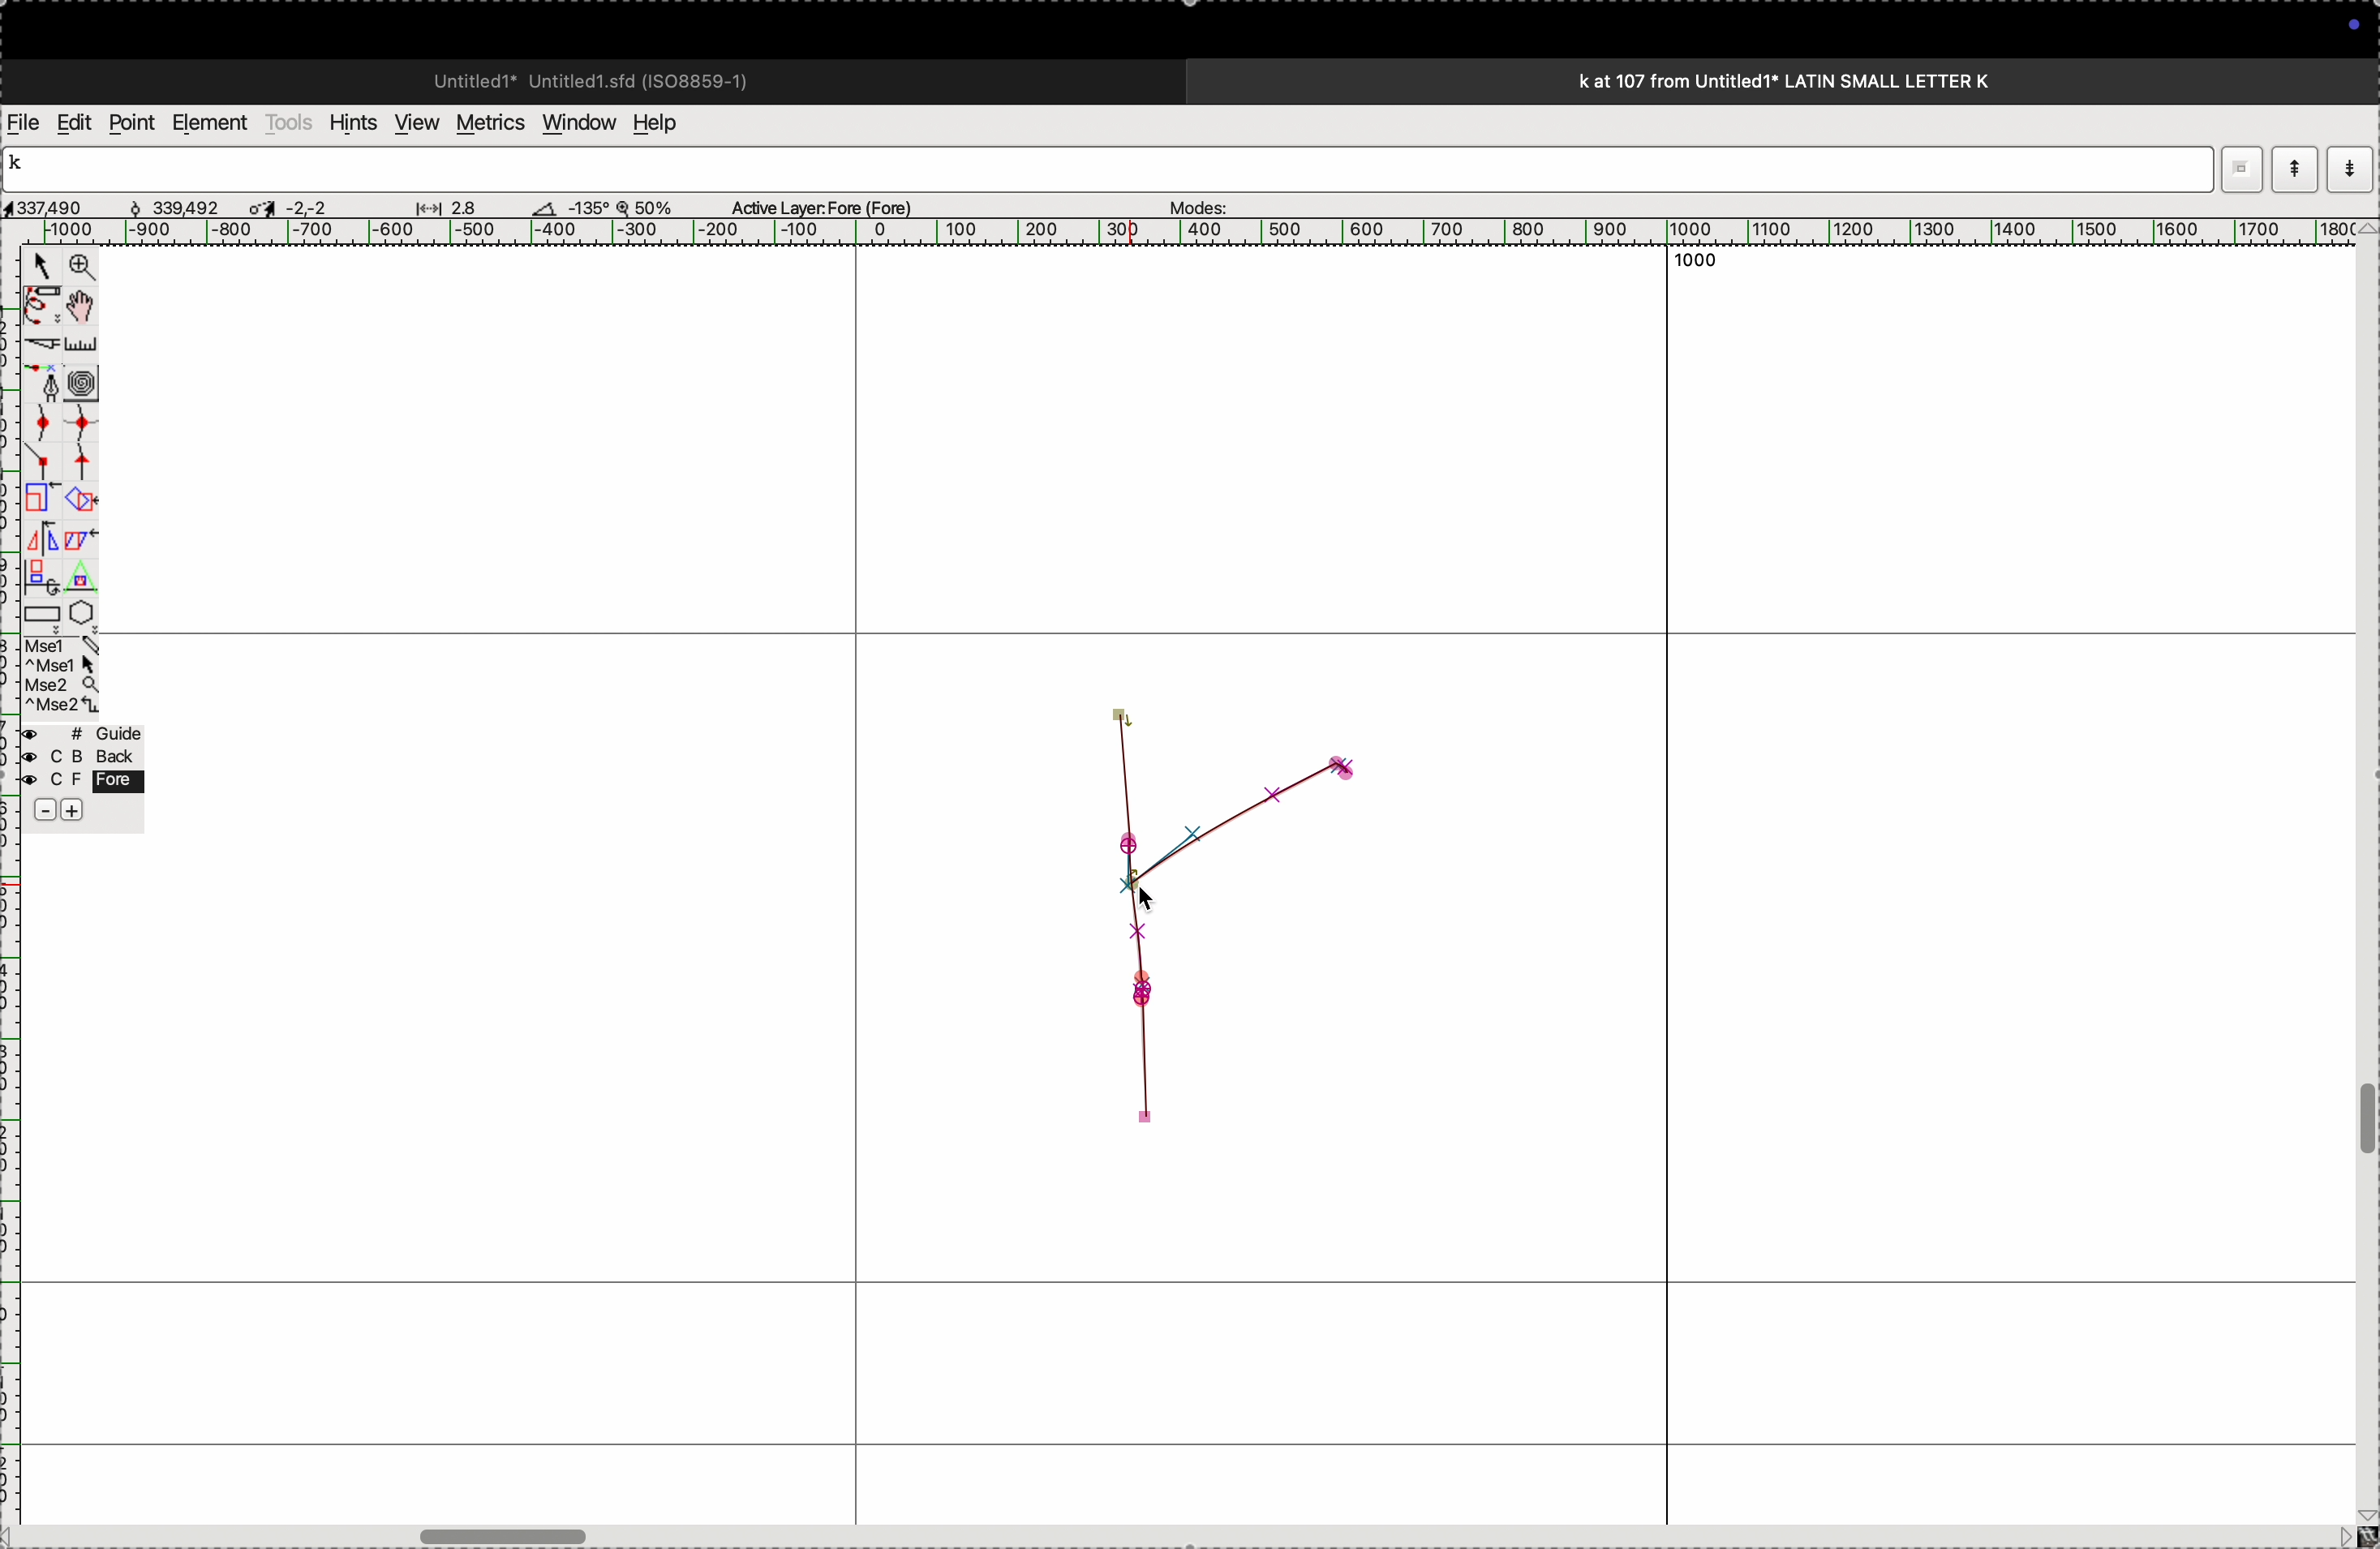 The height and width of the screenshot is (1549, 2380). I want to click on 1000, so click(1704, 267).